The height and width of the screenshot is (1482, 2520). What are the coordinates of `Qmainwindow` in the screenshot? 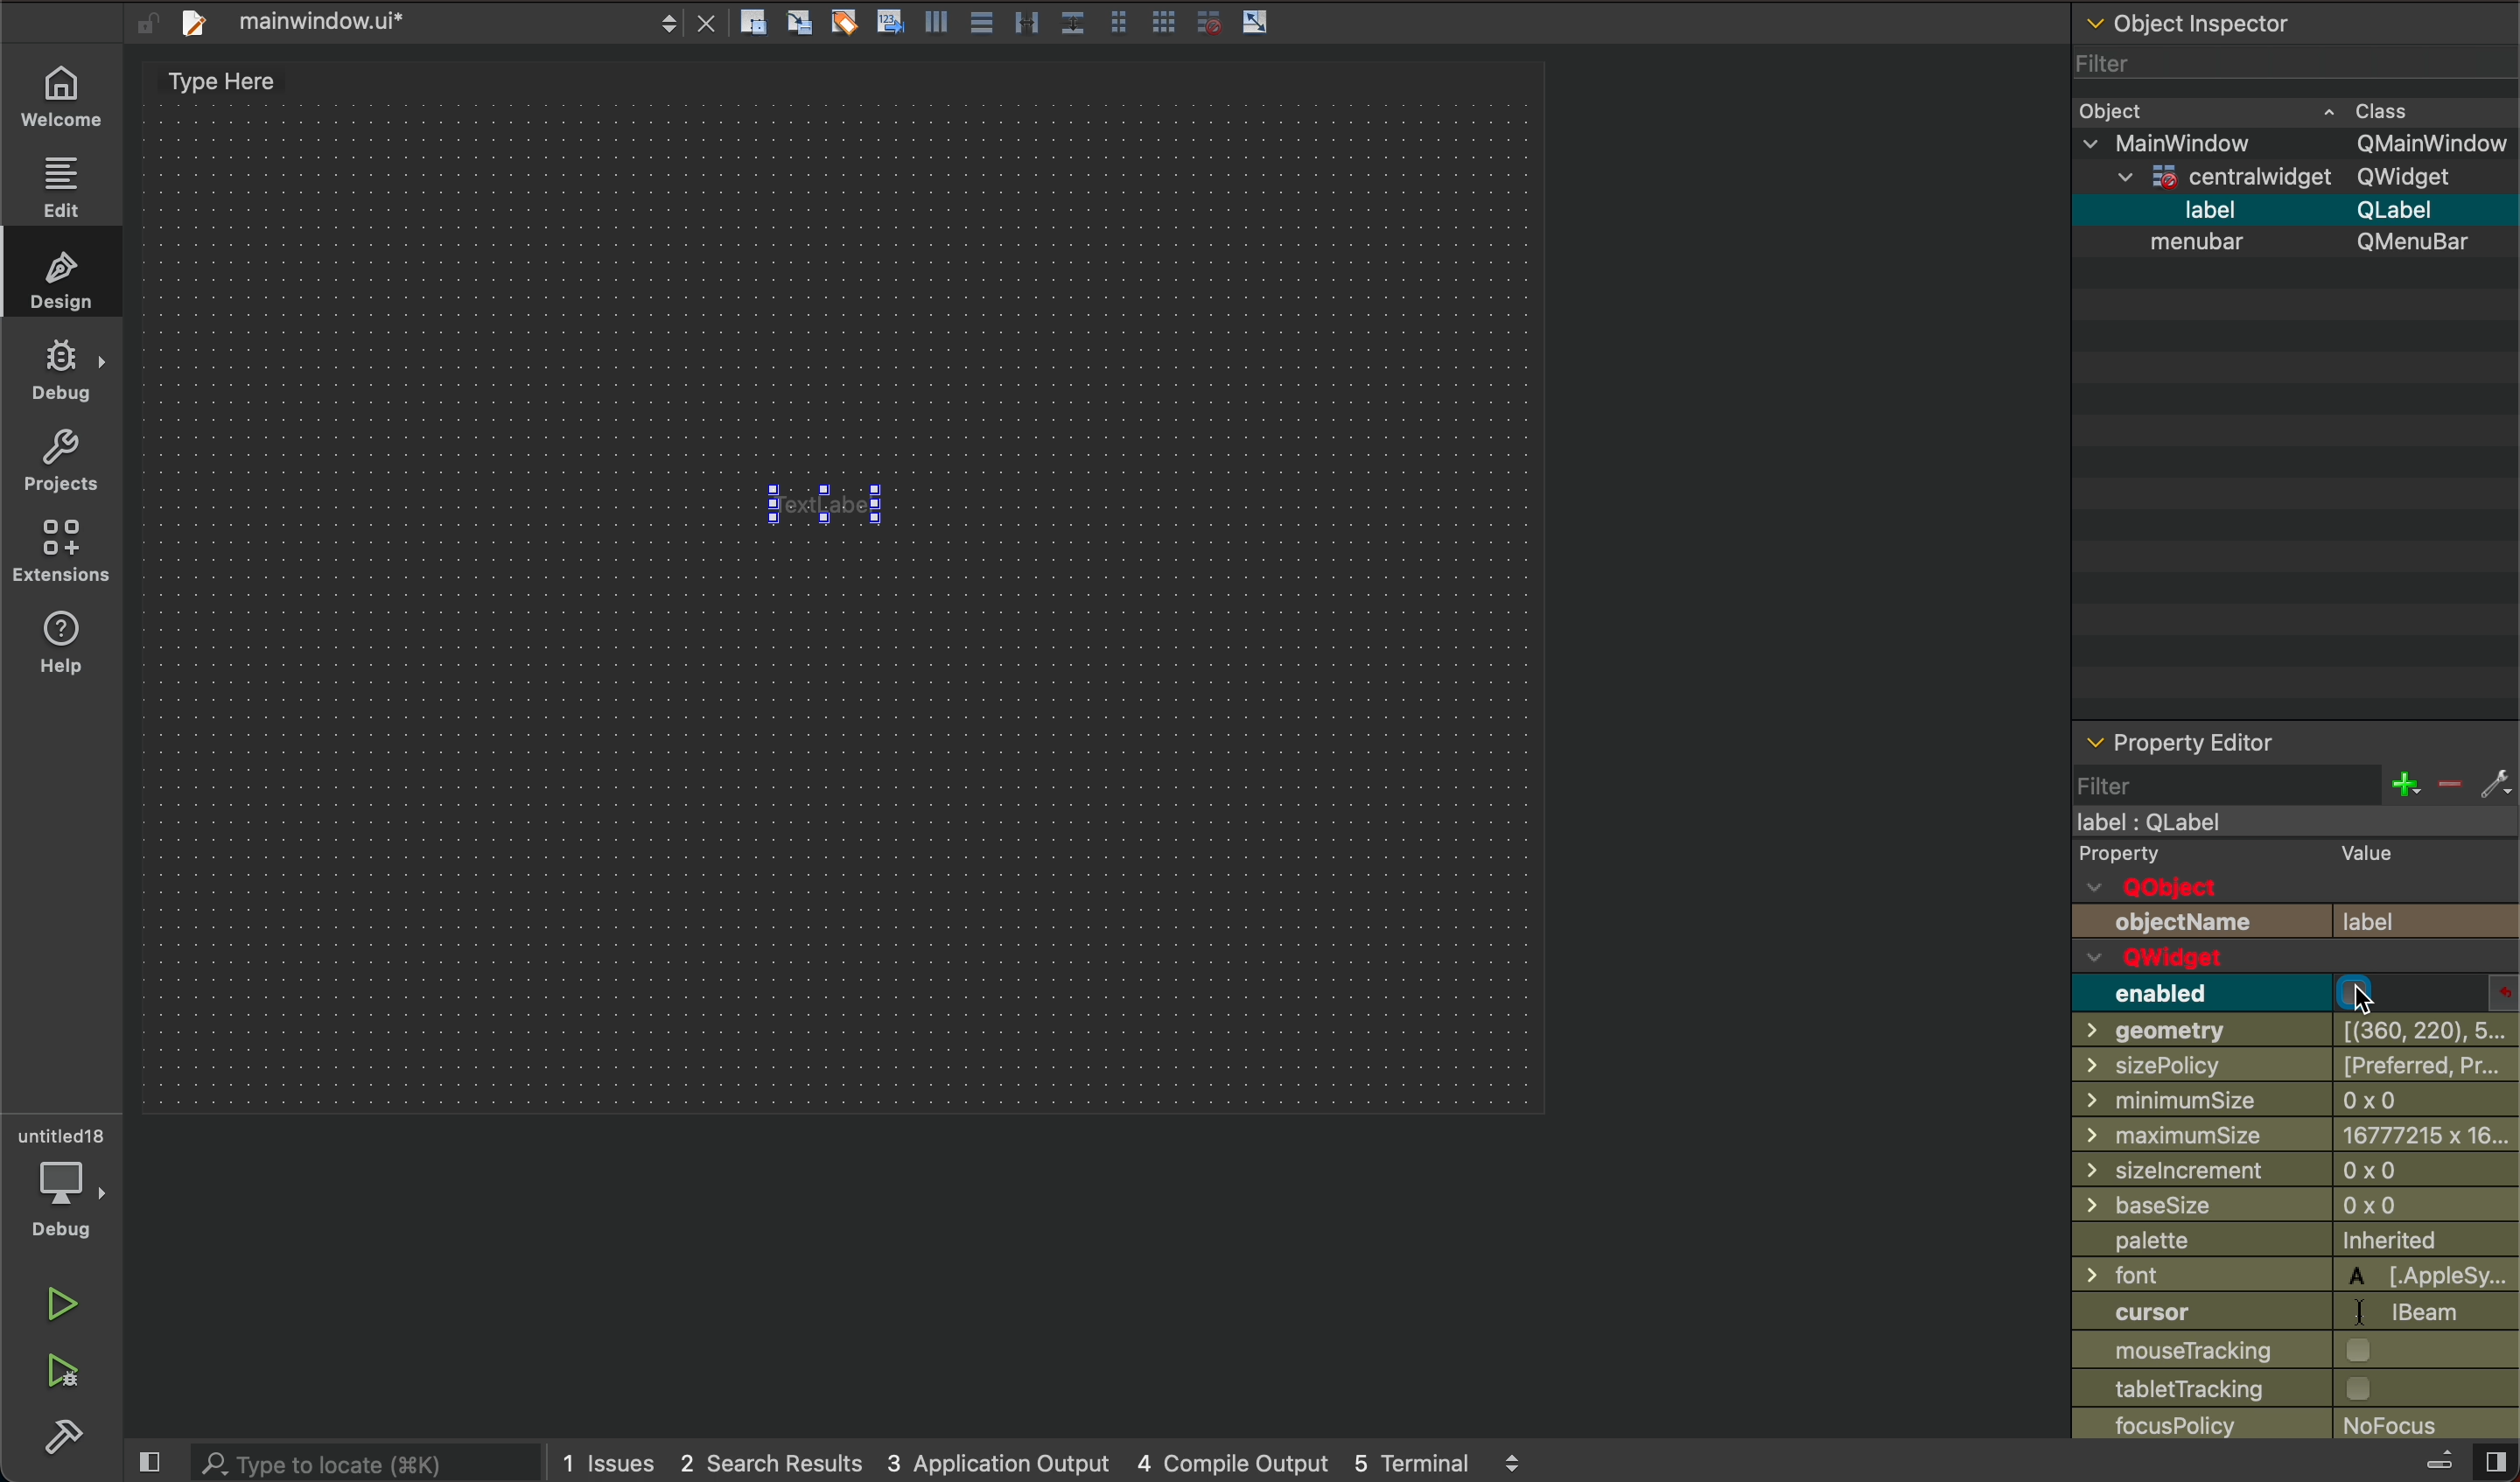 It's located at (2433, 141).